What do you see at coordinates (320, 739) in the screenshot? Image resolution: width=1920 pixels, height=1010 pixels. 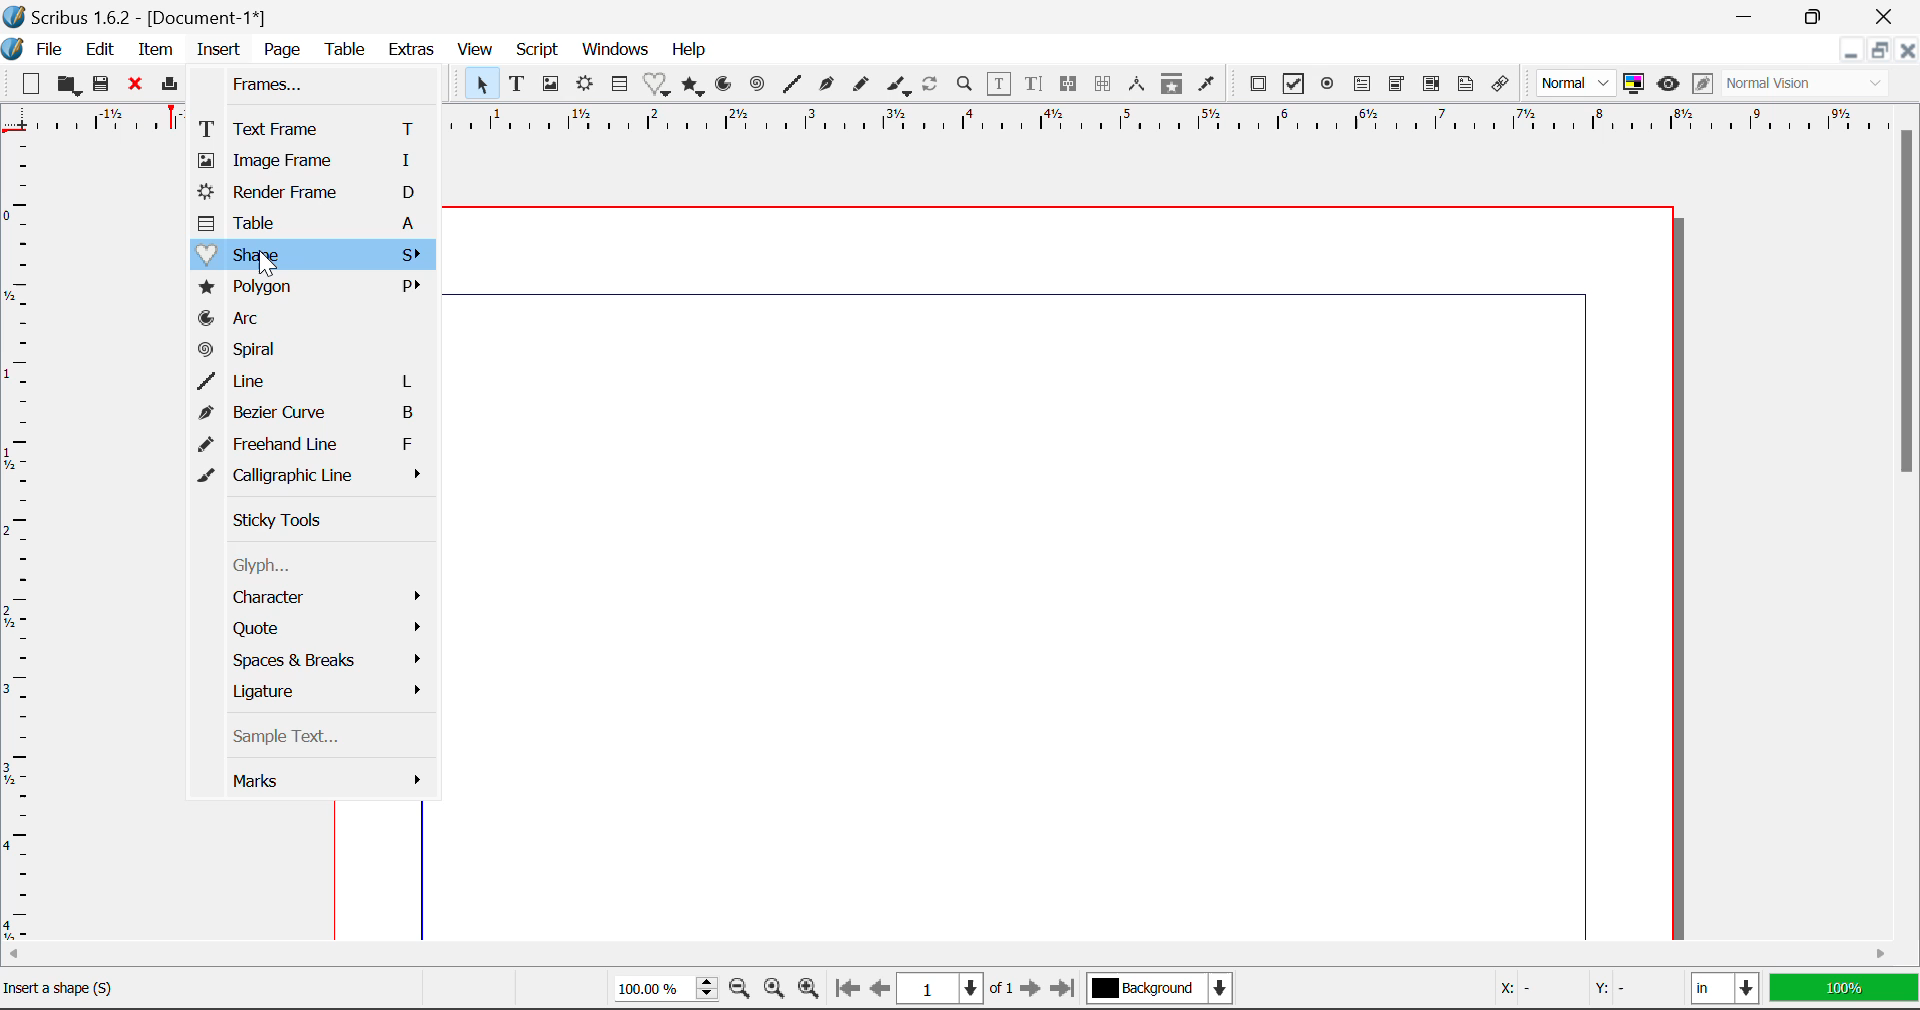 I see `Sample Text` at bounding box center [320, 739].